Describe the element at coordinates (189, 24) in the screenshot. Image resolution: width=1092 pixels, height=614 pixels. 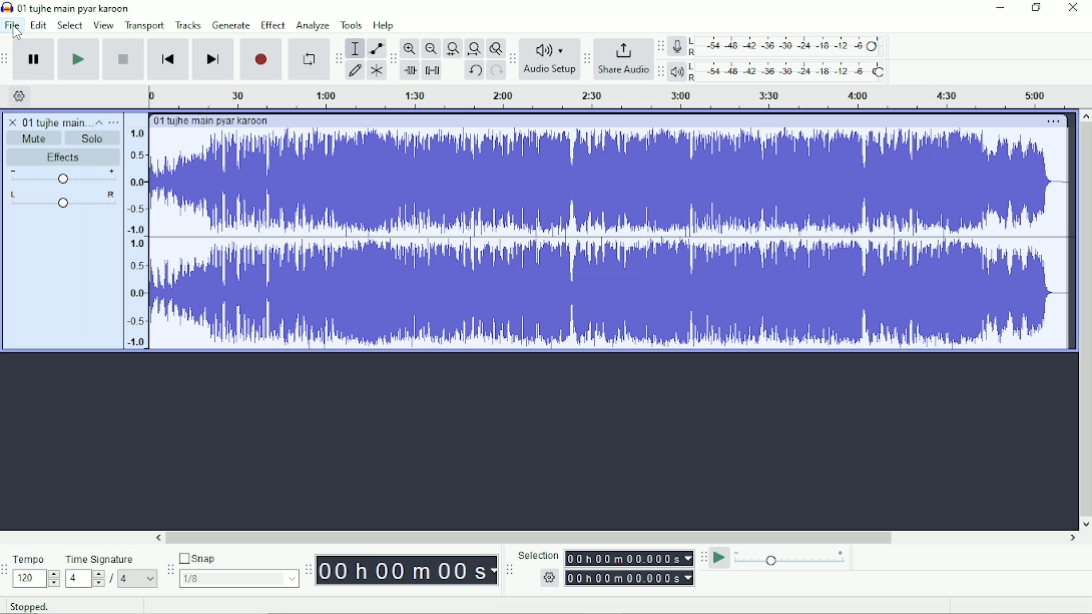
I see `Tracks` at that location.